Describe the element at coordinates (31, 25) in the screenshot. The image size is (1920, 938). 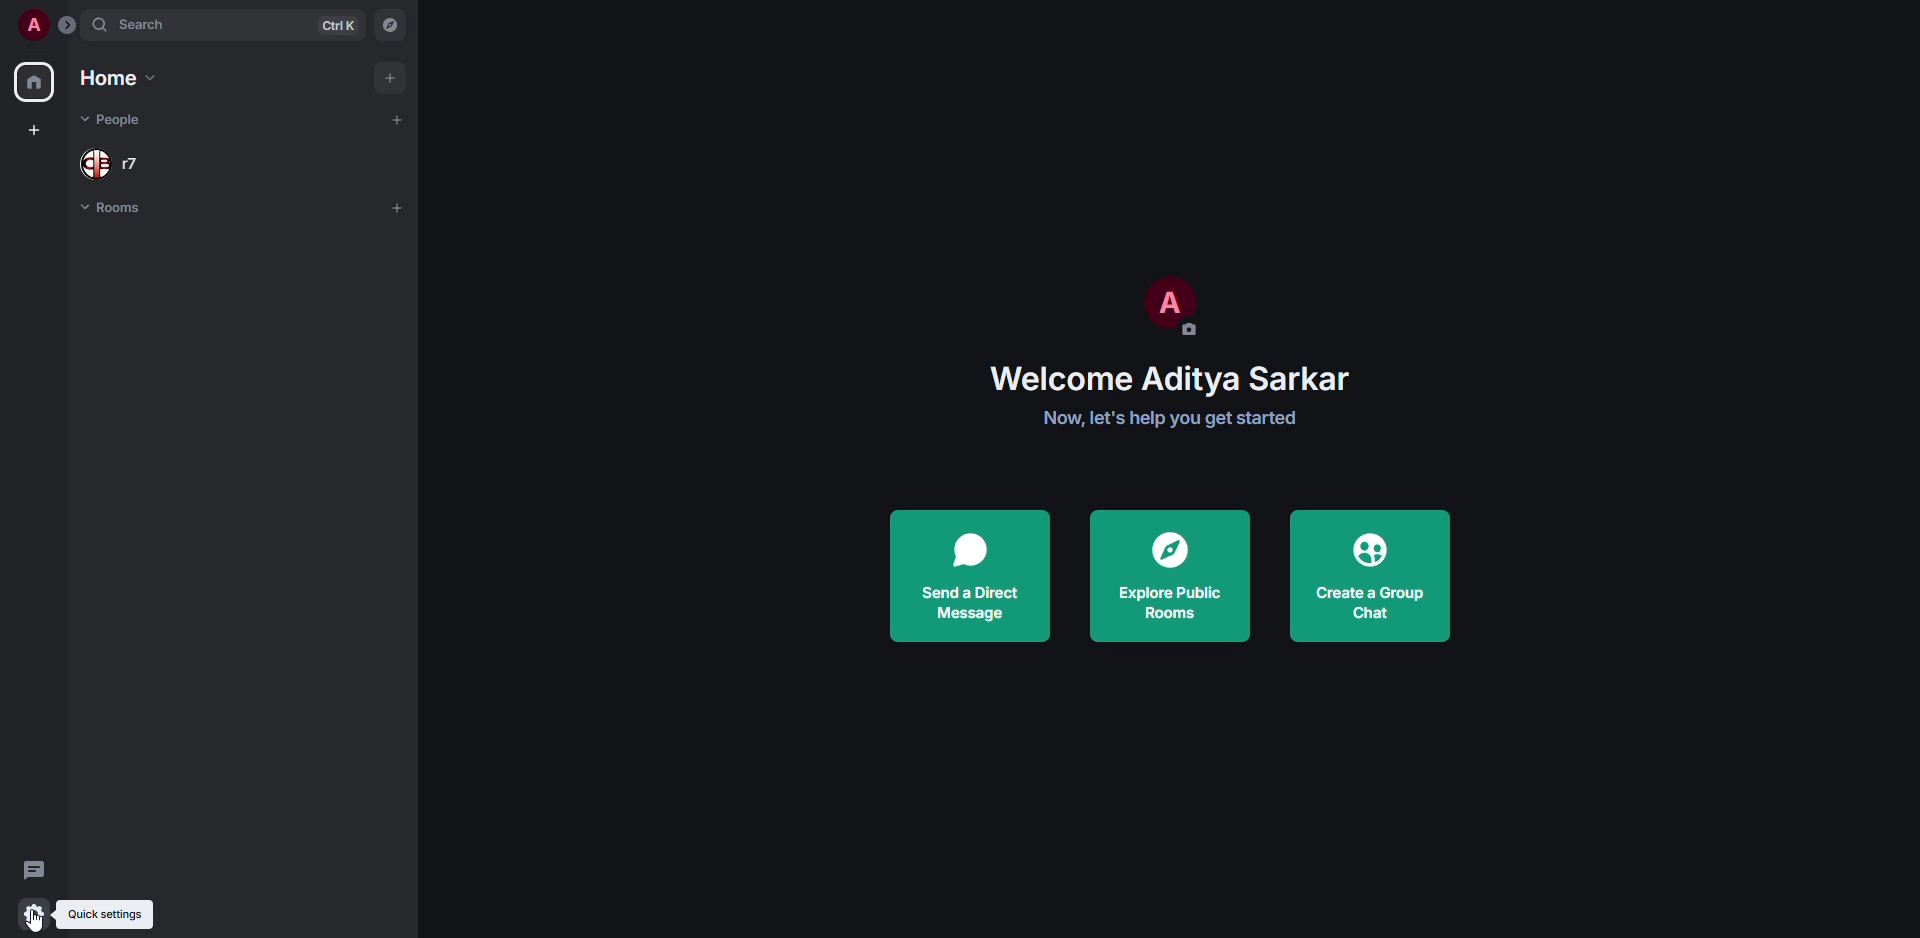
I see `profile` at that location.